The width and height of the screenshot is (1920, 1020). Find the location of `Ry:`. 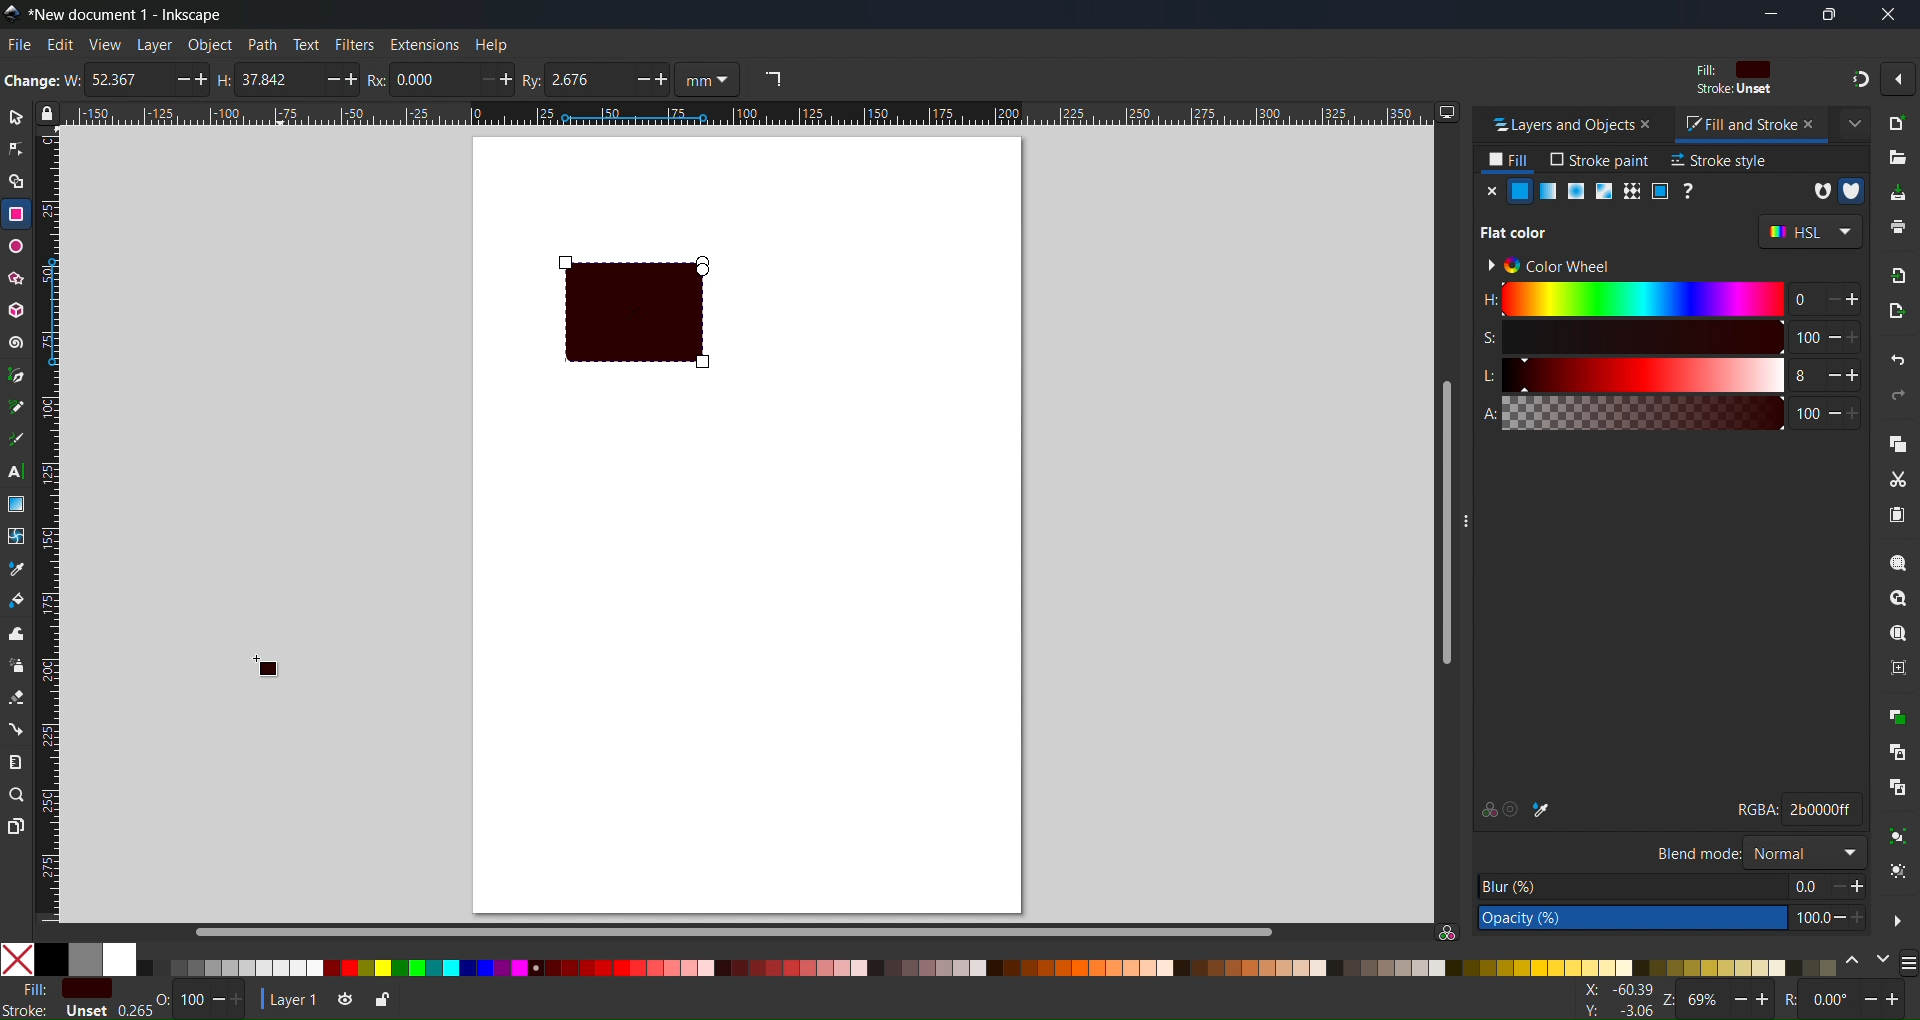

Ry: is located at coordinates (535, 79).